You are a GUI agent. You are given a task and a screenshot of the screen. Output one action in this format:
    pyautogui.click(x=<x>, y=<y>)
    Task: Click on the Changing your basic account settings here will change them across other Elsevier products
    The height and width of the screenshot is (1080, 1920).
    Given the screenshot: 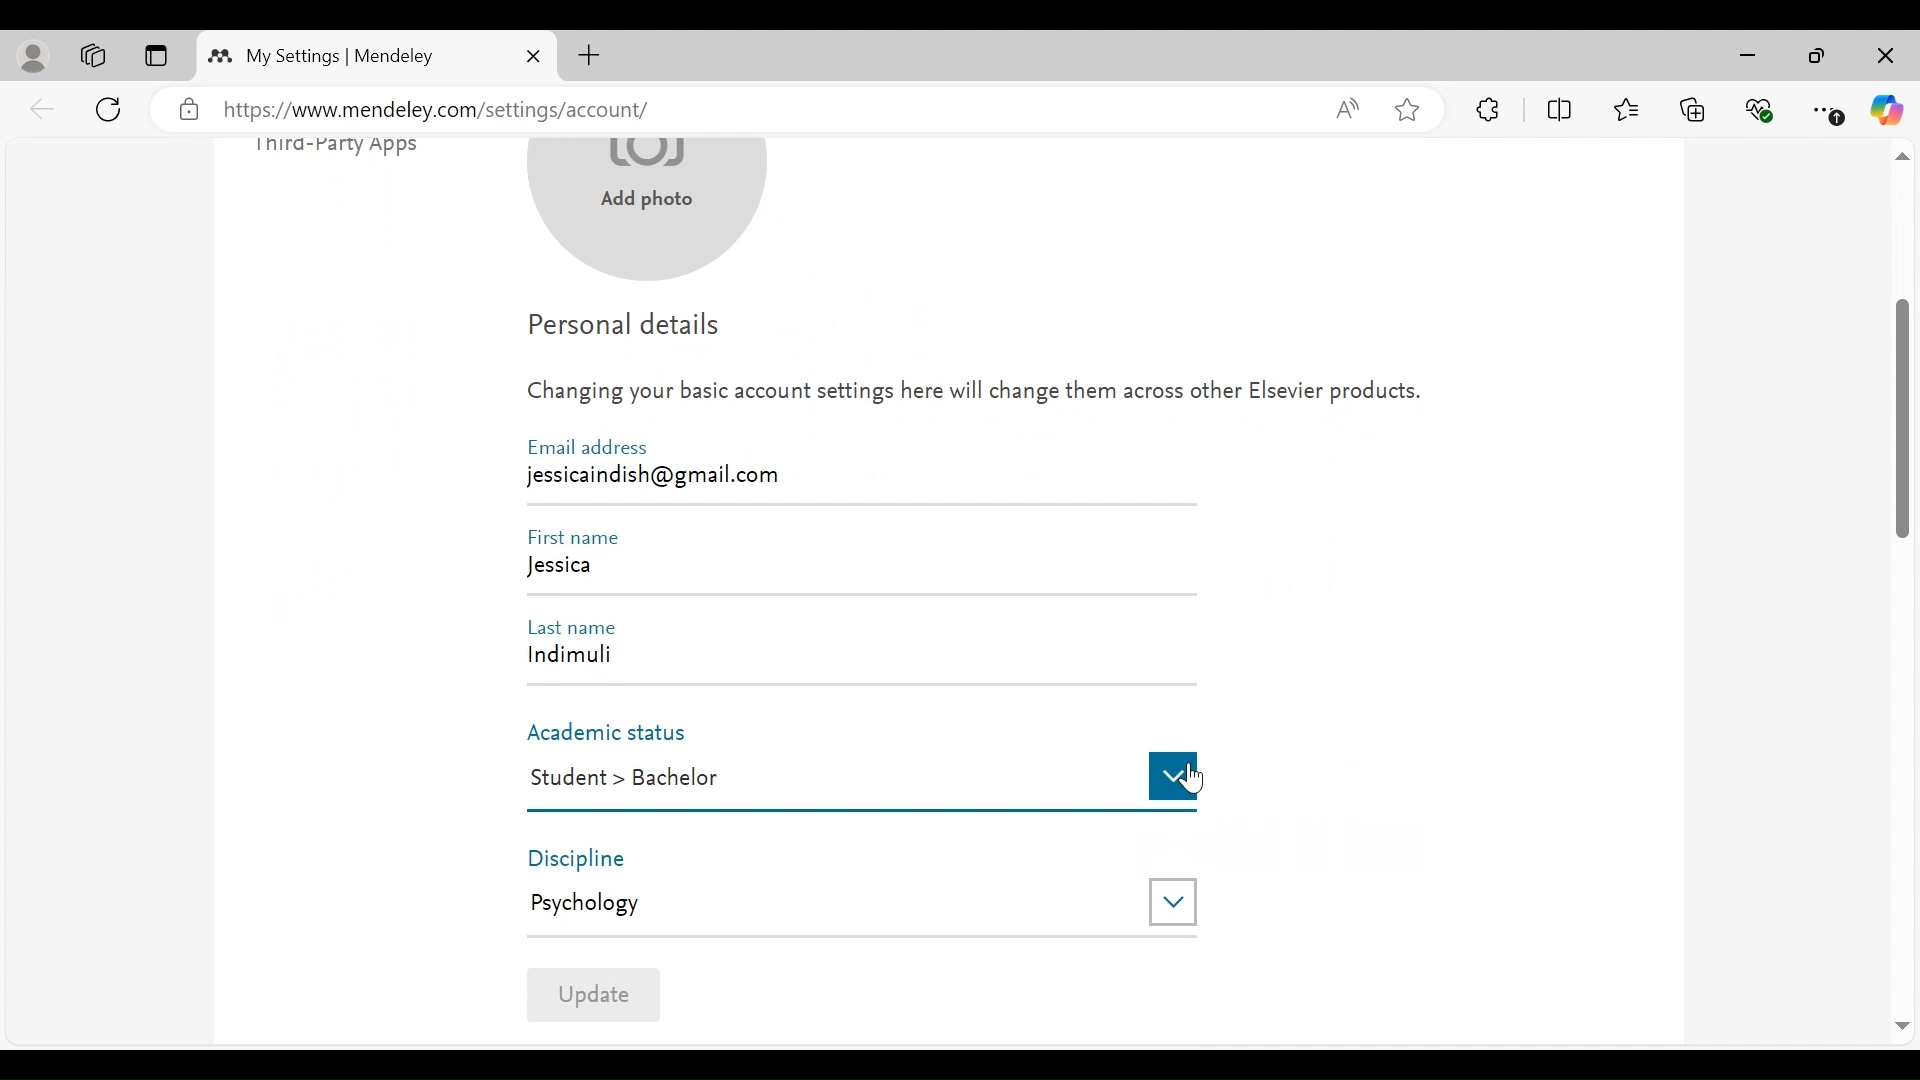 What is the action you would take?
    pyautogui.click(x=974, y=397)
    